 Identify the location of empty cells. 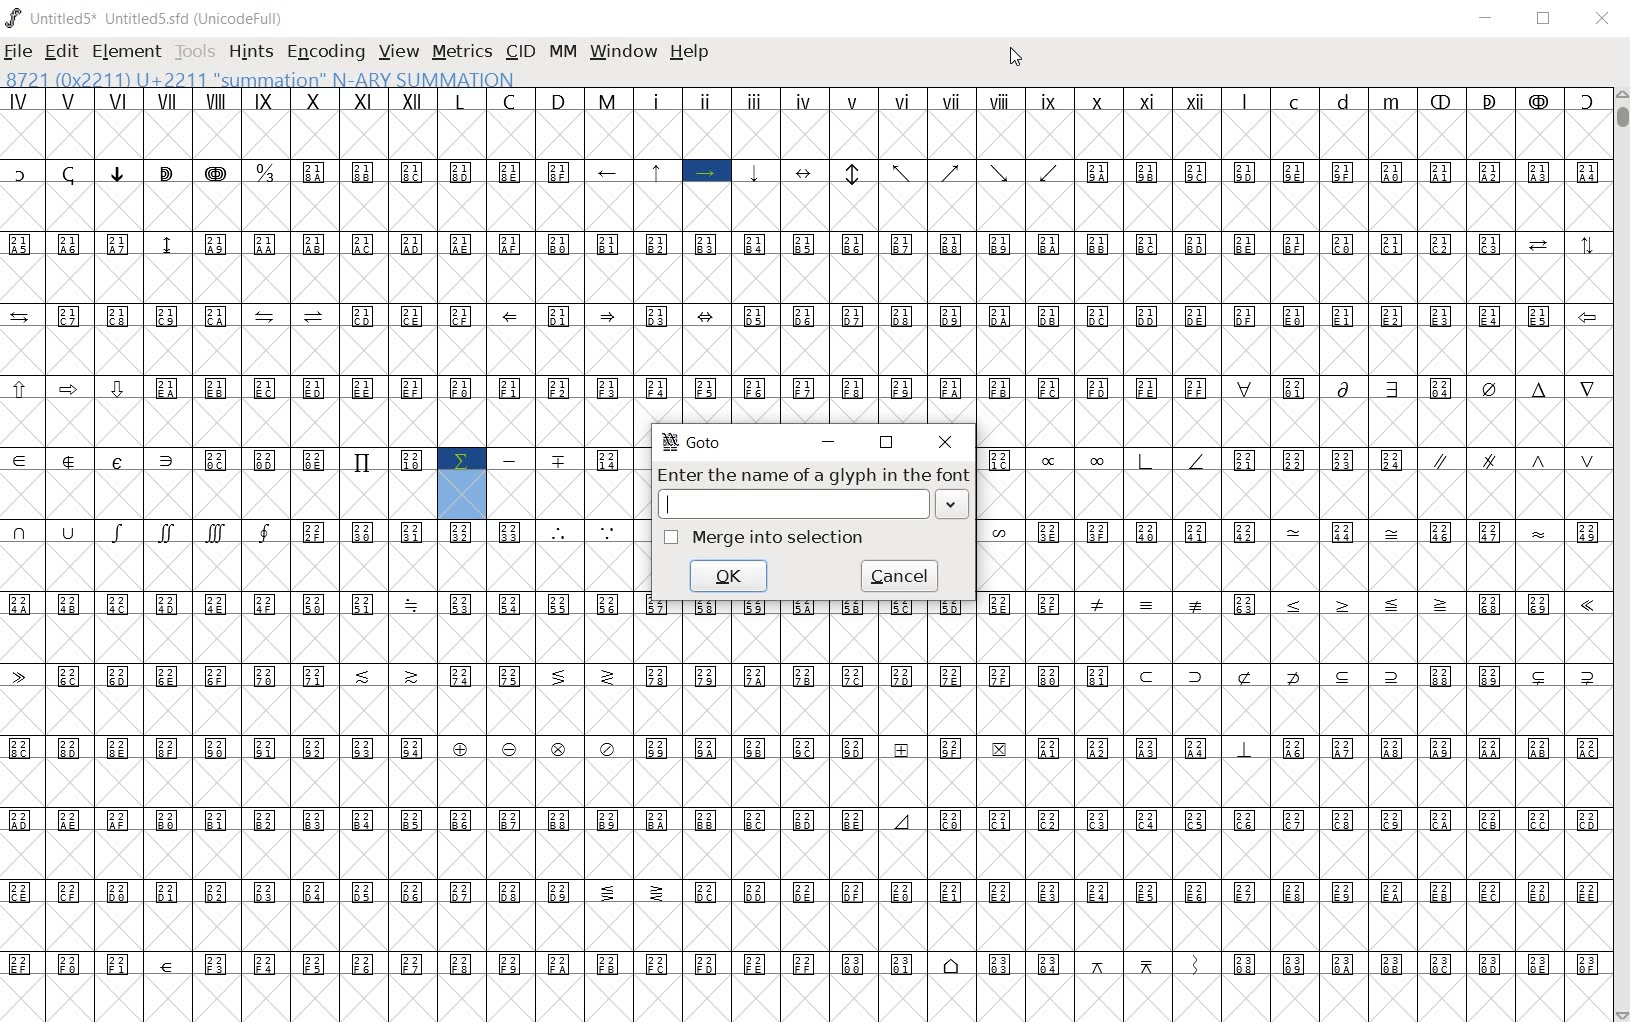
(804, 134).